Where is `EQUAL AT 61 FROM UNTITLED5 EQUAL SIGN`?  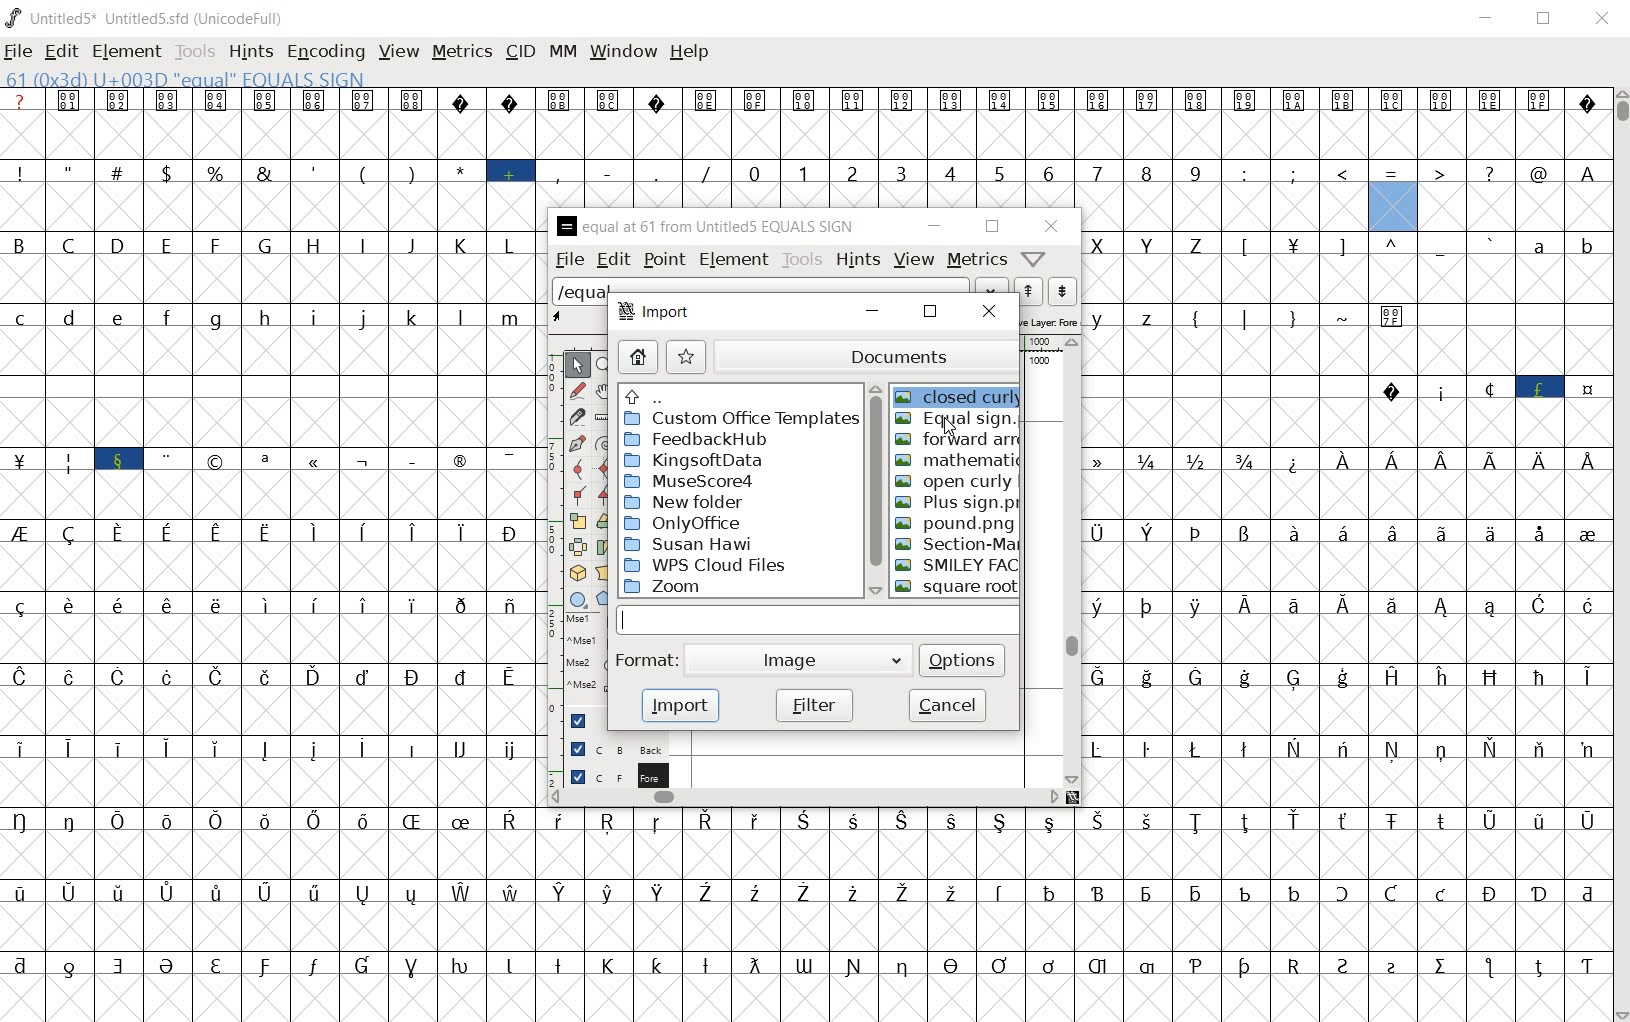 EQUAL AT 61 FROM UNTITLED5 EQUAL SIGN is located at coordinates (707, 226).